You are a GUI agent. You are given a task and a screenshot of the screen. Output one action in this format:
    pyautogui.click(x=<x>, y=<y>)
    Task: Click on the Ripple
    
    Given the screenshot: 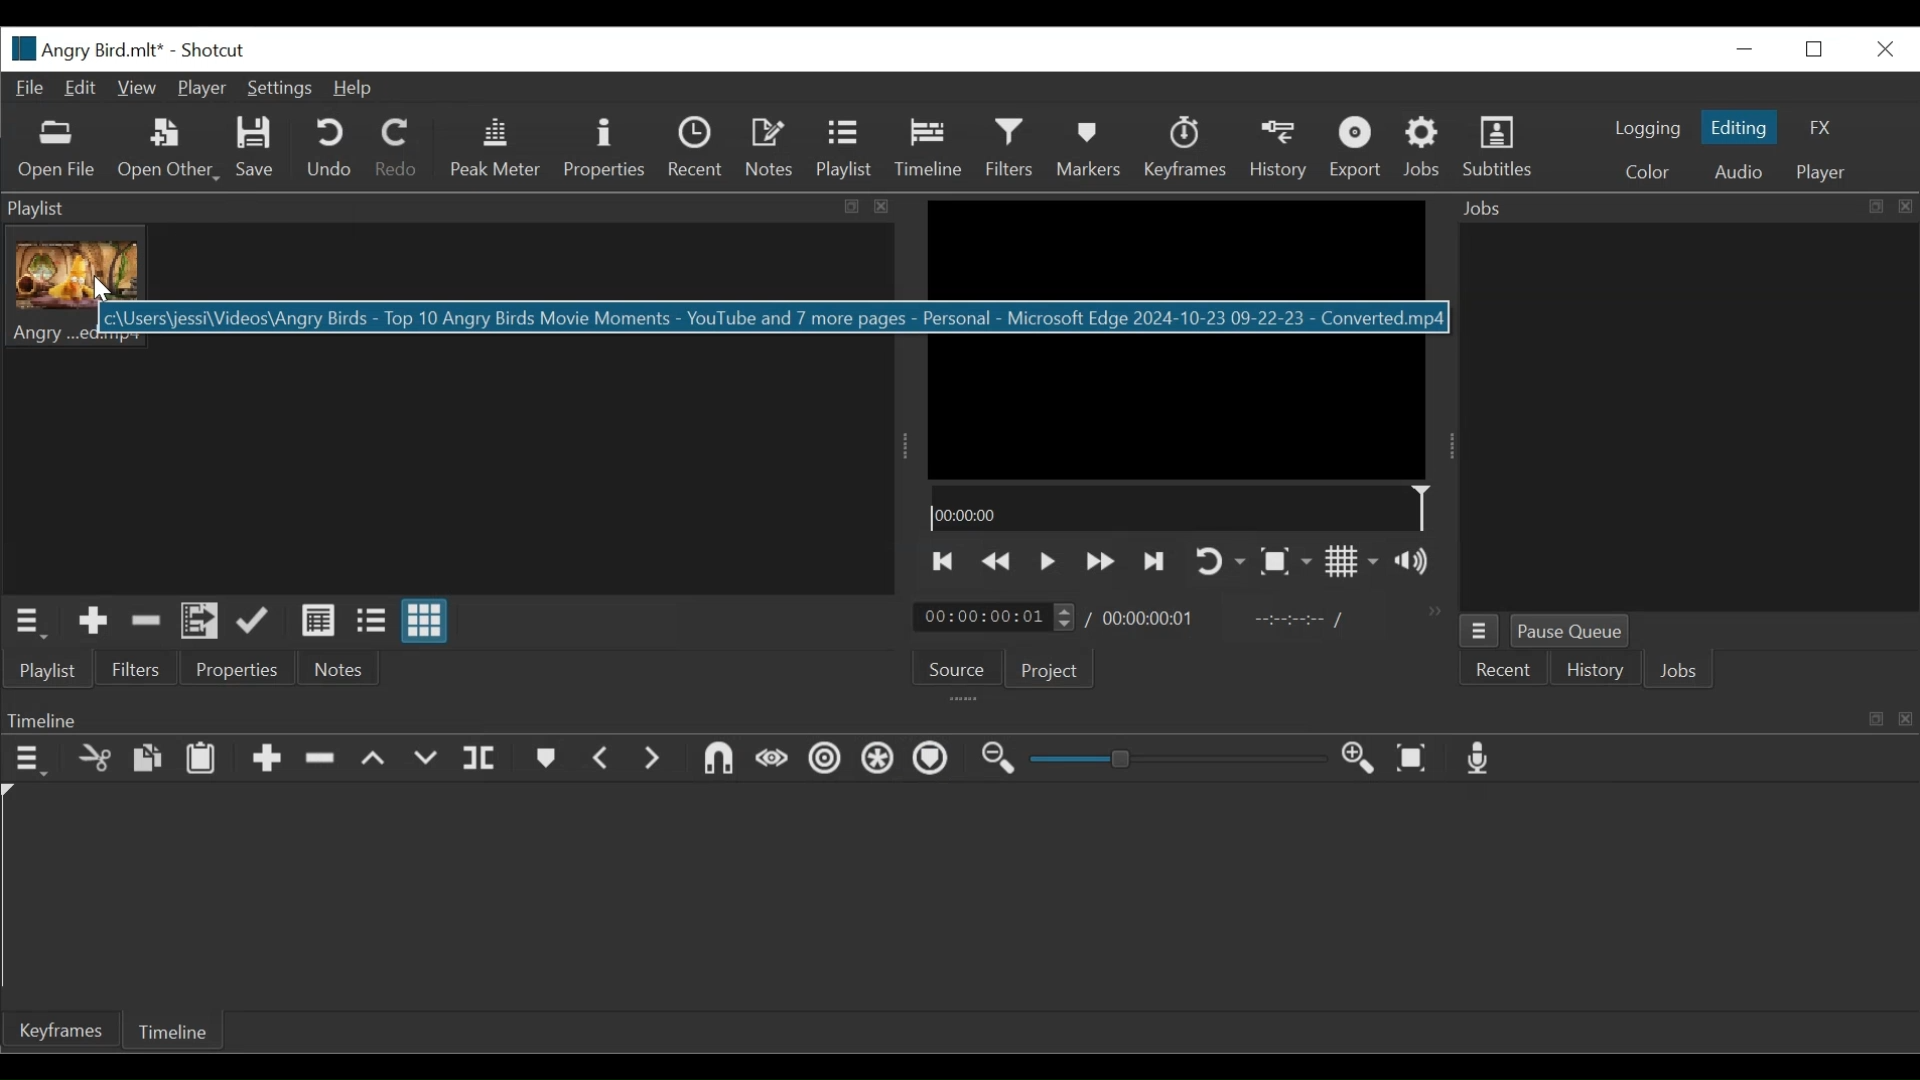 What is the action you would take?
    pyautogui.click(x=825, y=760)
    